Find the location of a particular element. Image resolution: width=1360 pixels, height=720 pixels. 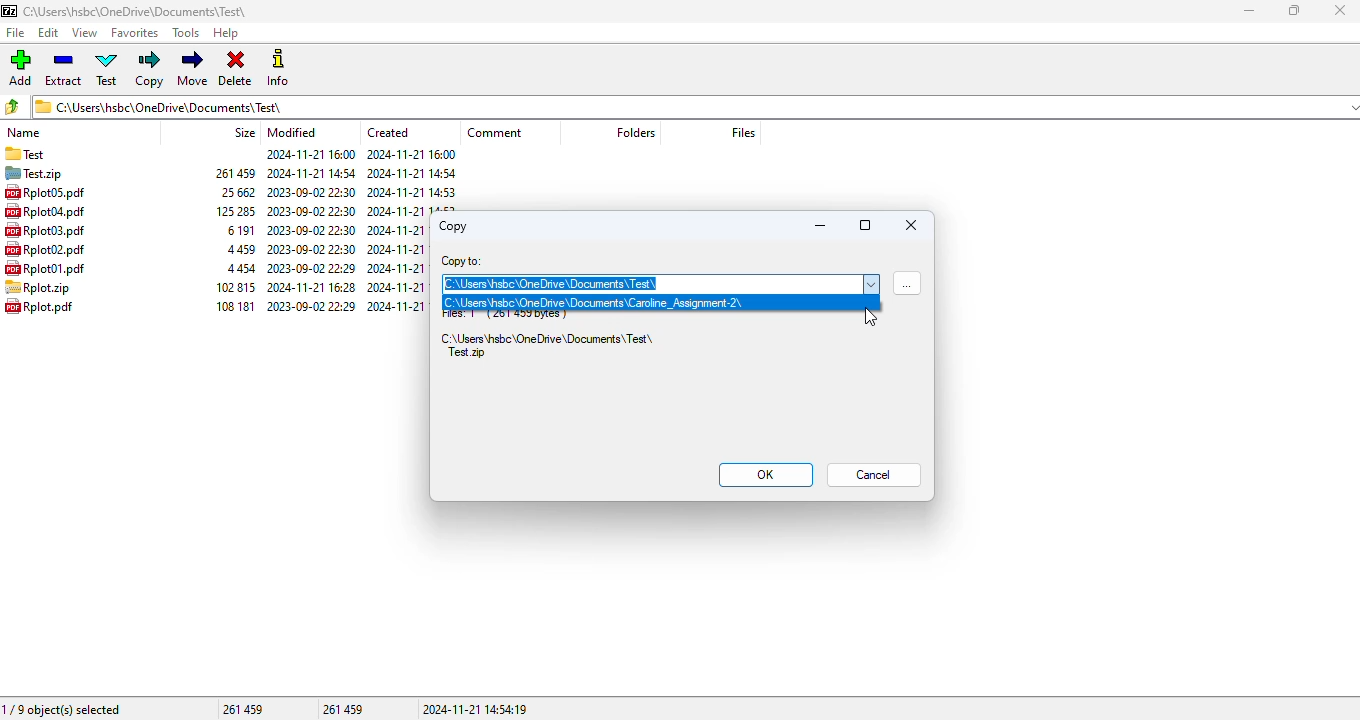

size is located at coordinates (246, 132).